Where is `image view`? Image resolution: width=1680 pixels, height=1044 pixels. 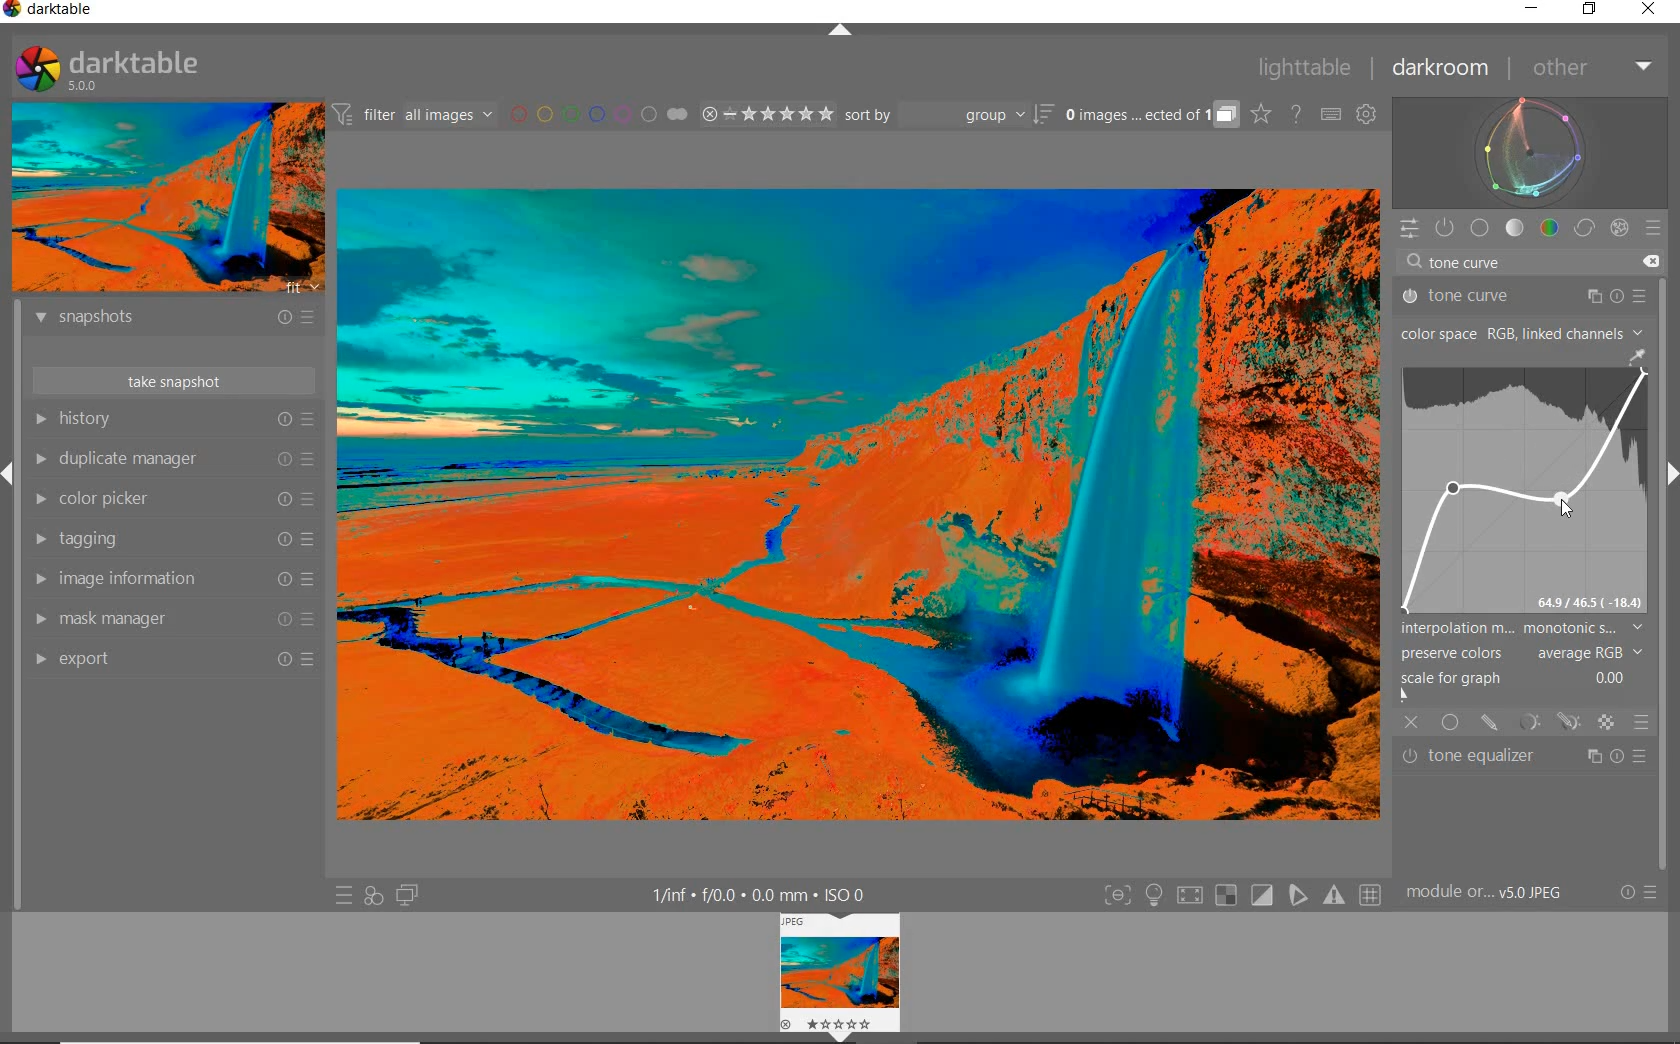 image view is located at coordinates (833, 969).